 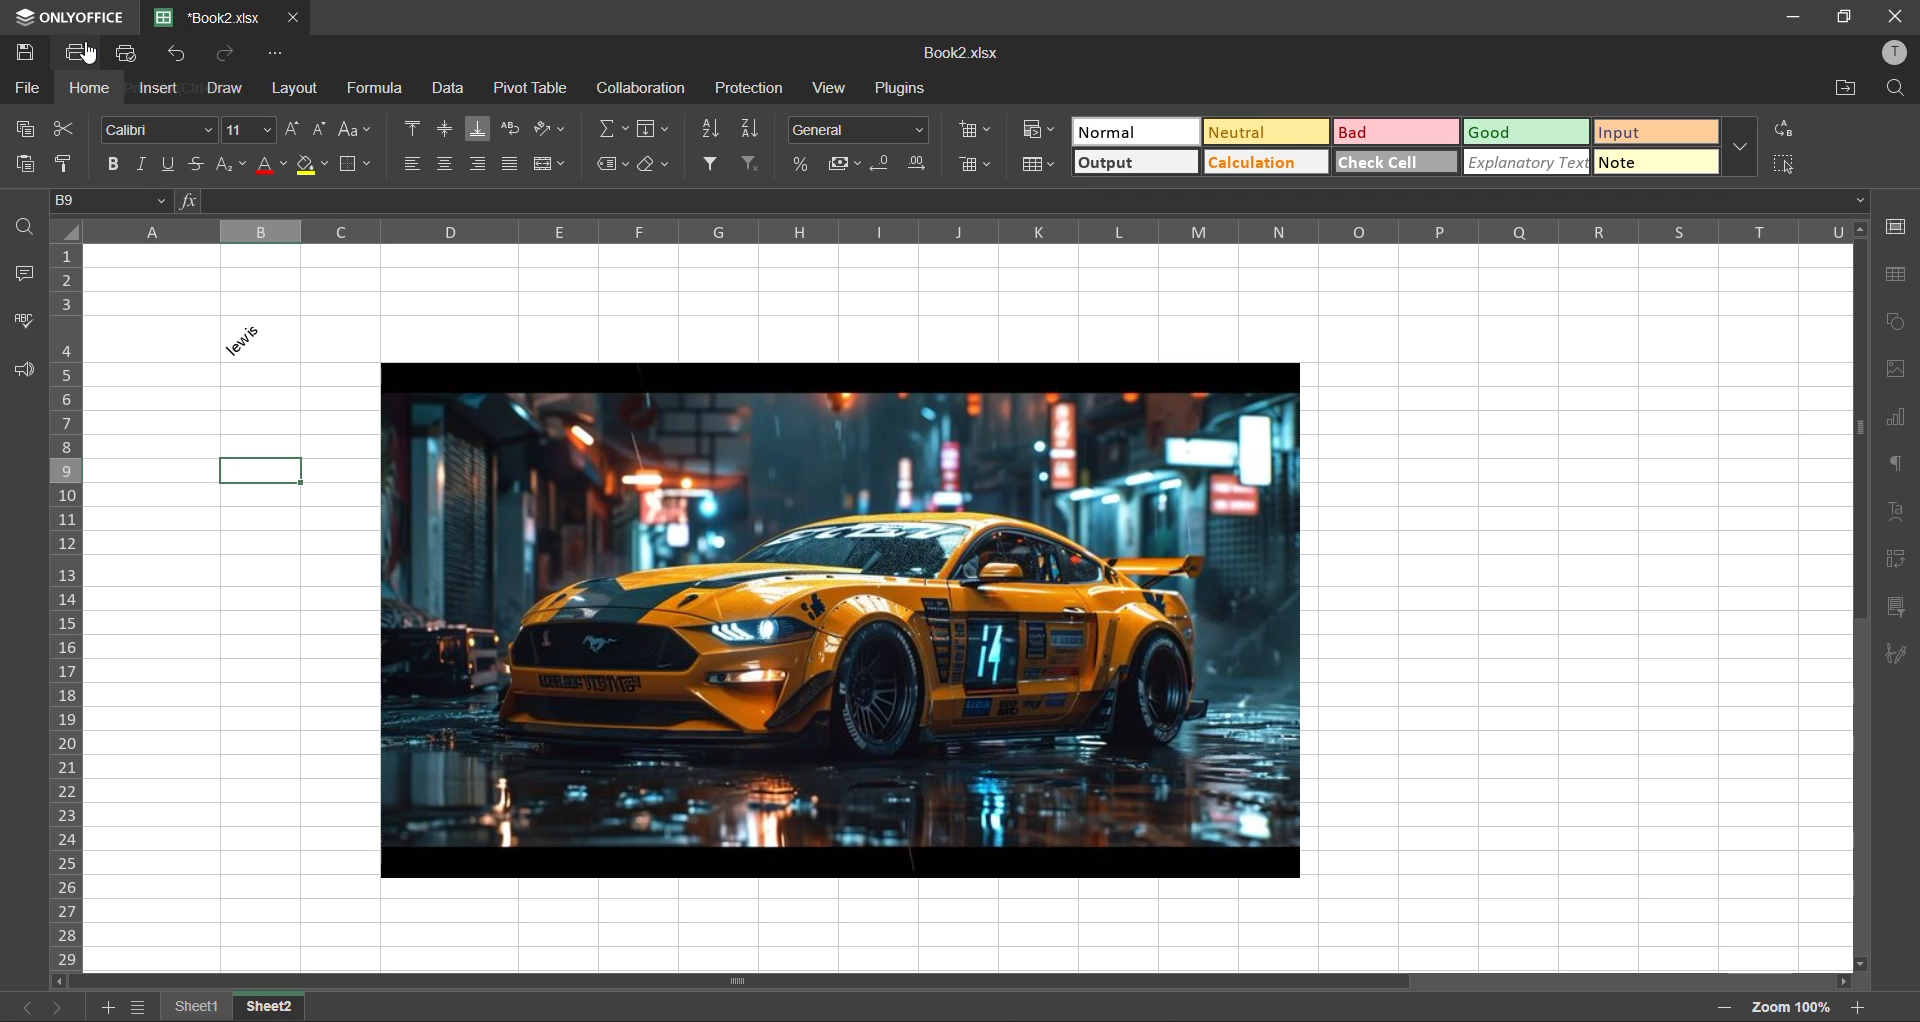 What do you see at coordinates (23, 275) in the screenshot?
I see `comments` at bounding box center [23, 275].